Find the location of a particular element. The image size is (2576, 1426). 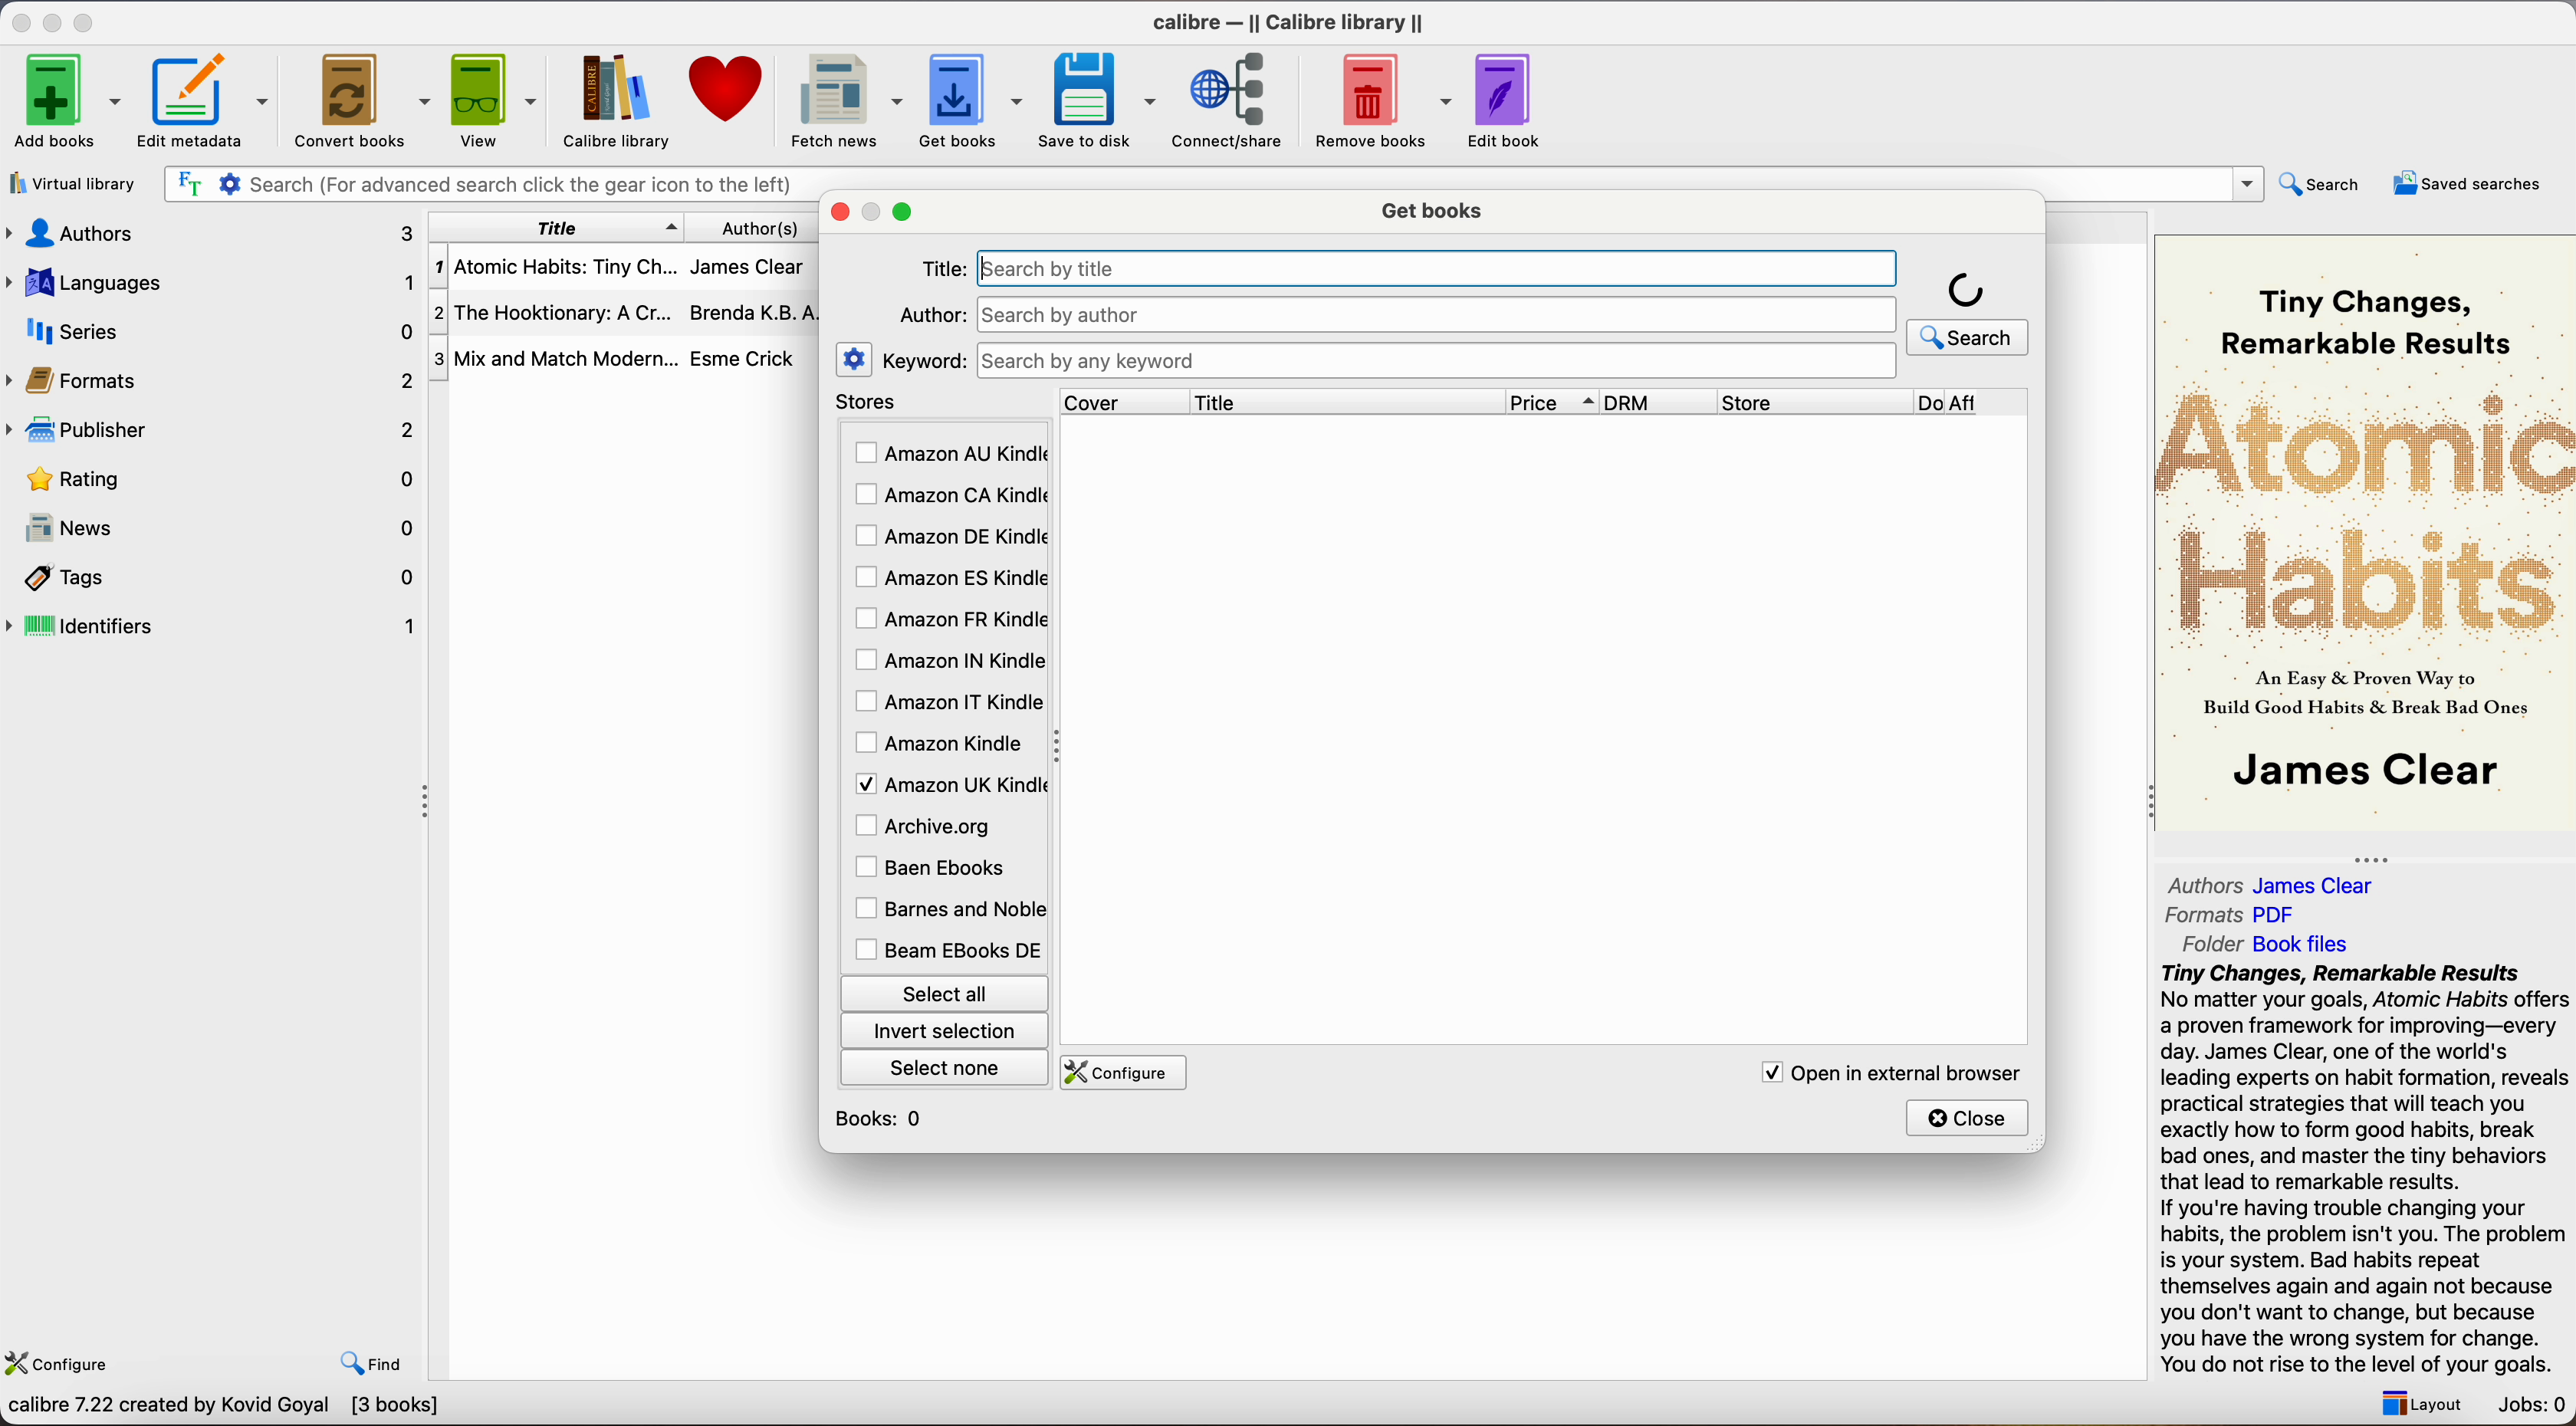

settings is located at coordinates (855, 358).